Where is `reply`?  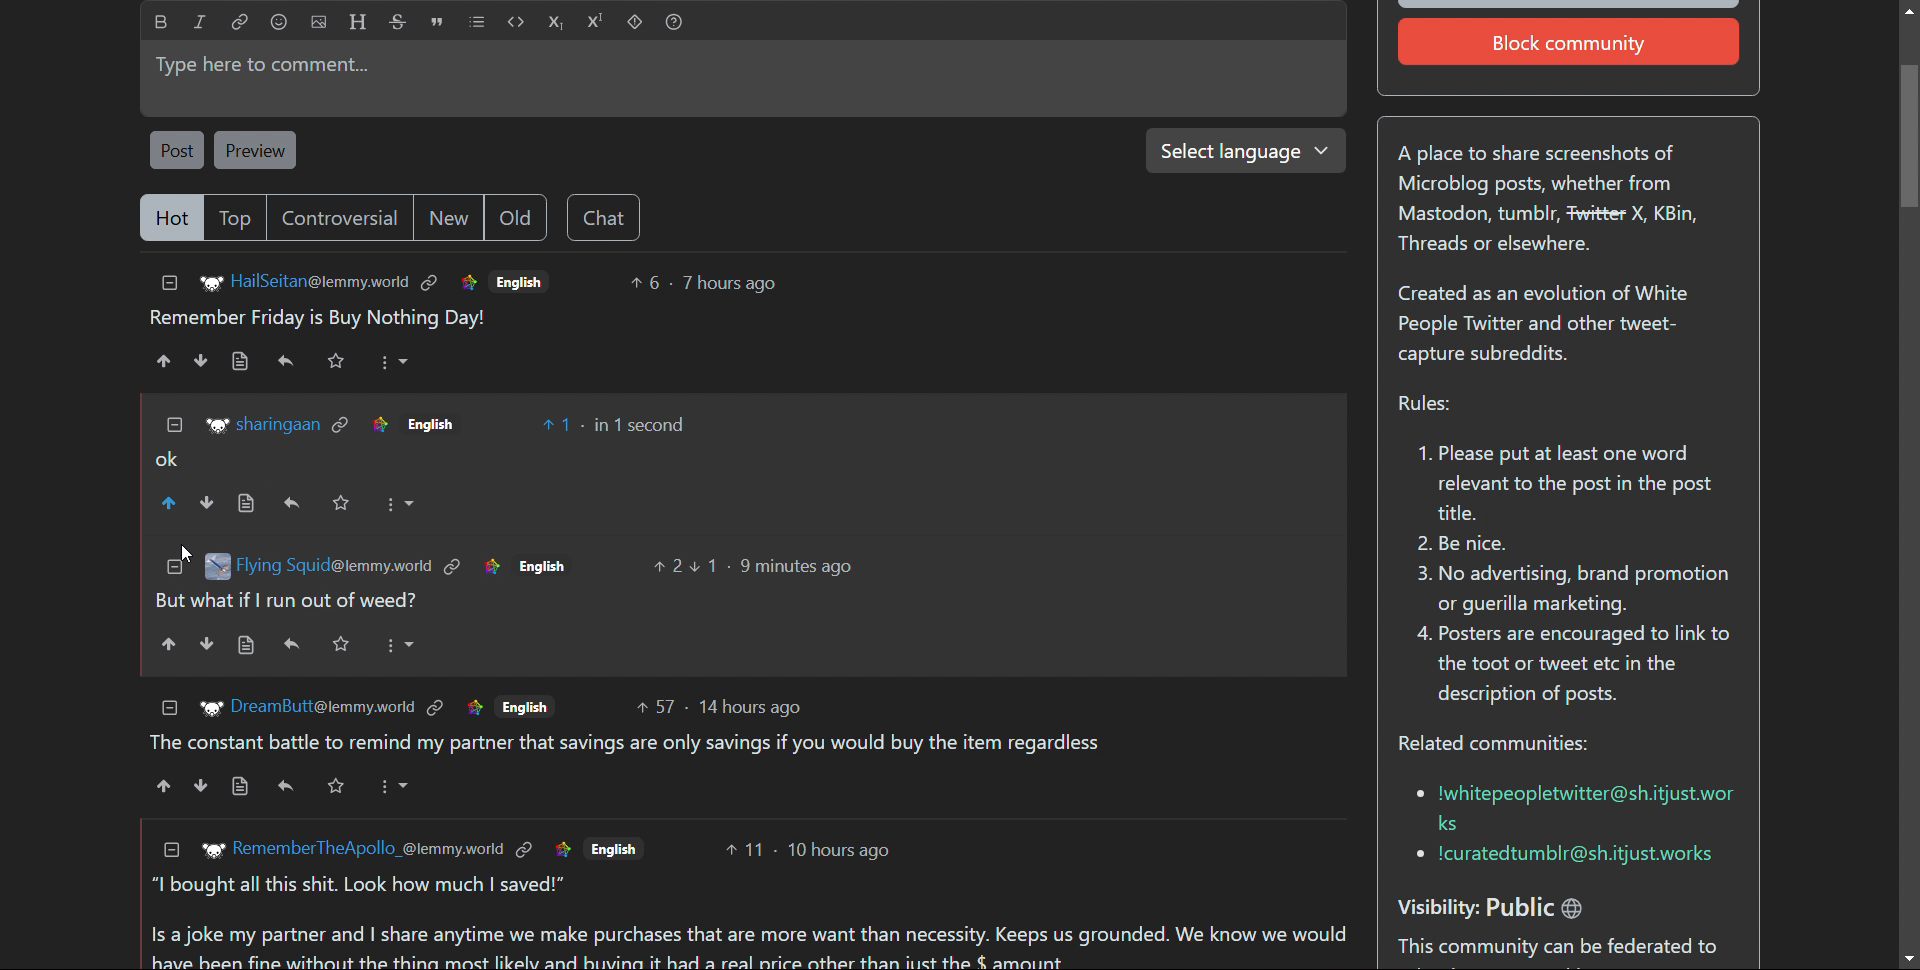 reply is located at coordinates (292, 505).